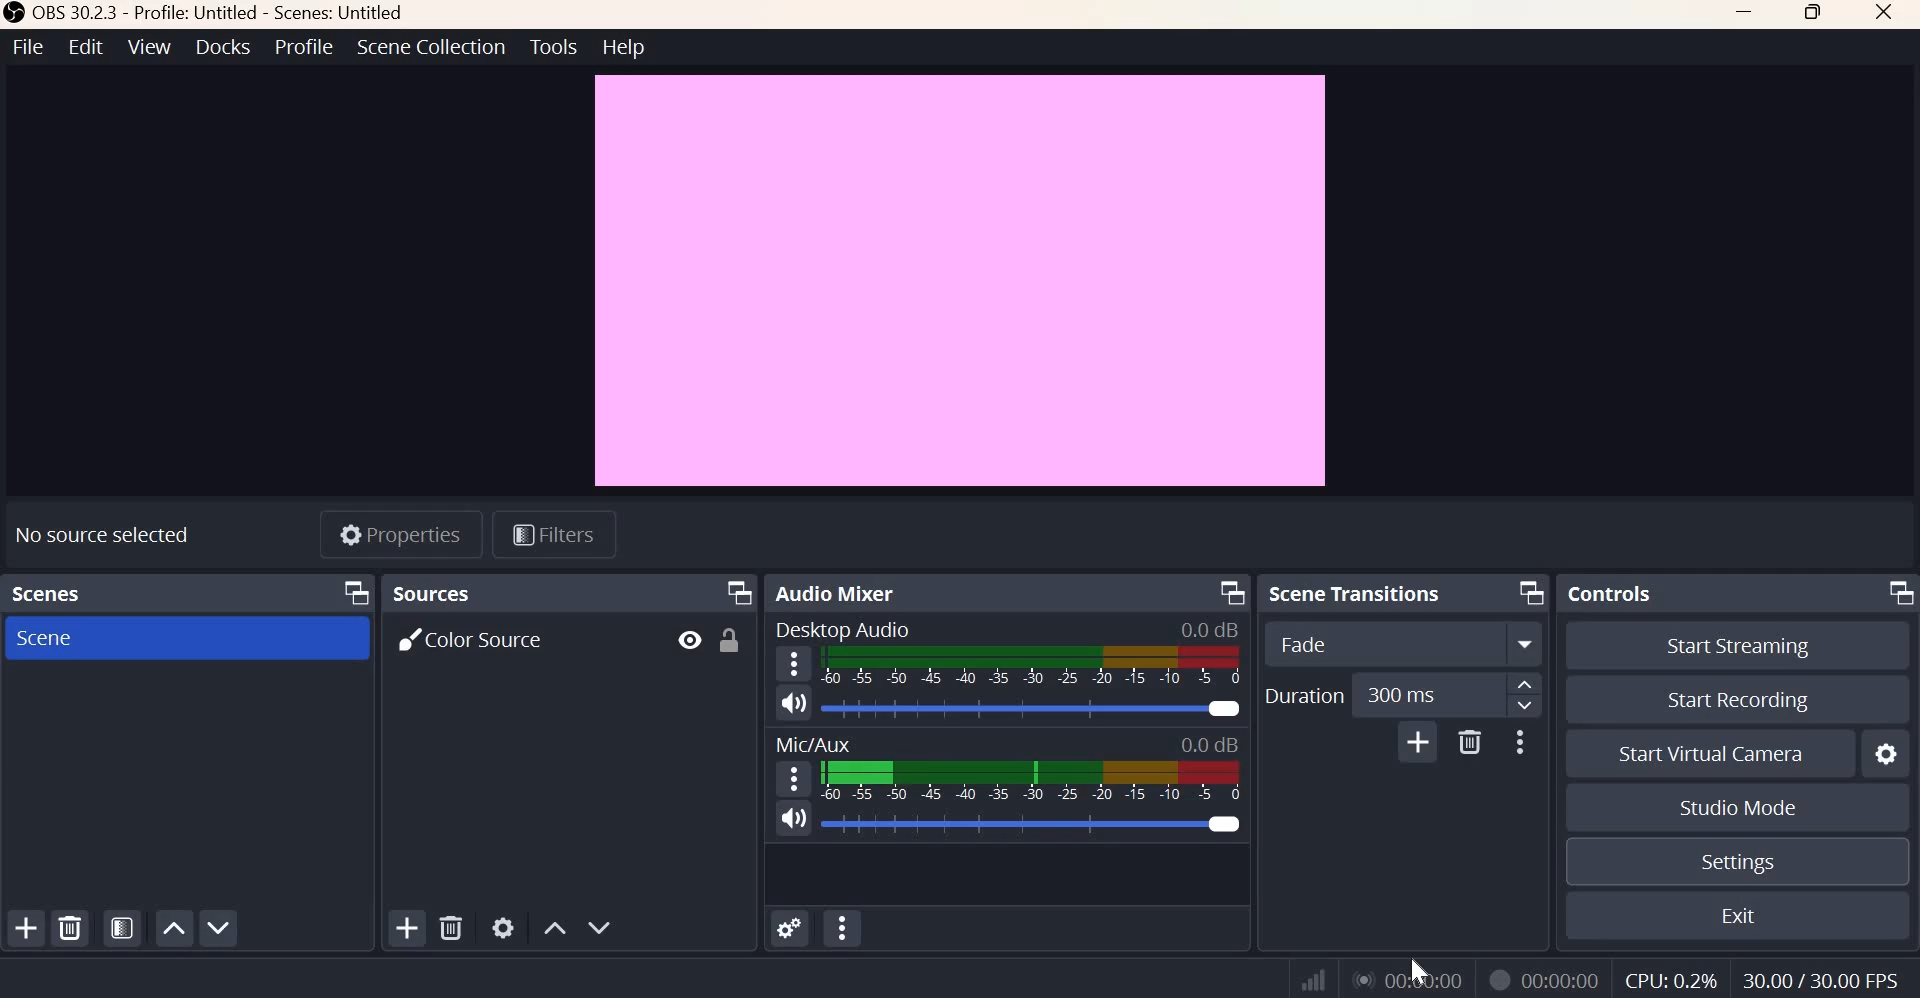 This screenshot has width=1920, height=998. What do you see at coordinates (301, 48) in the screenshot?
I see `Profile` at bounding box center [301, 48].